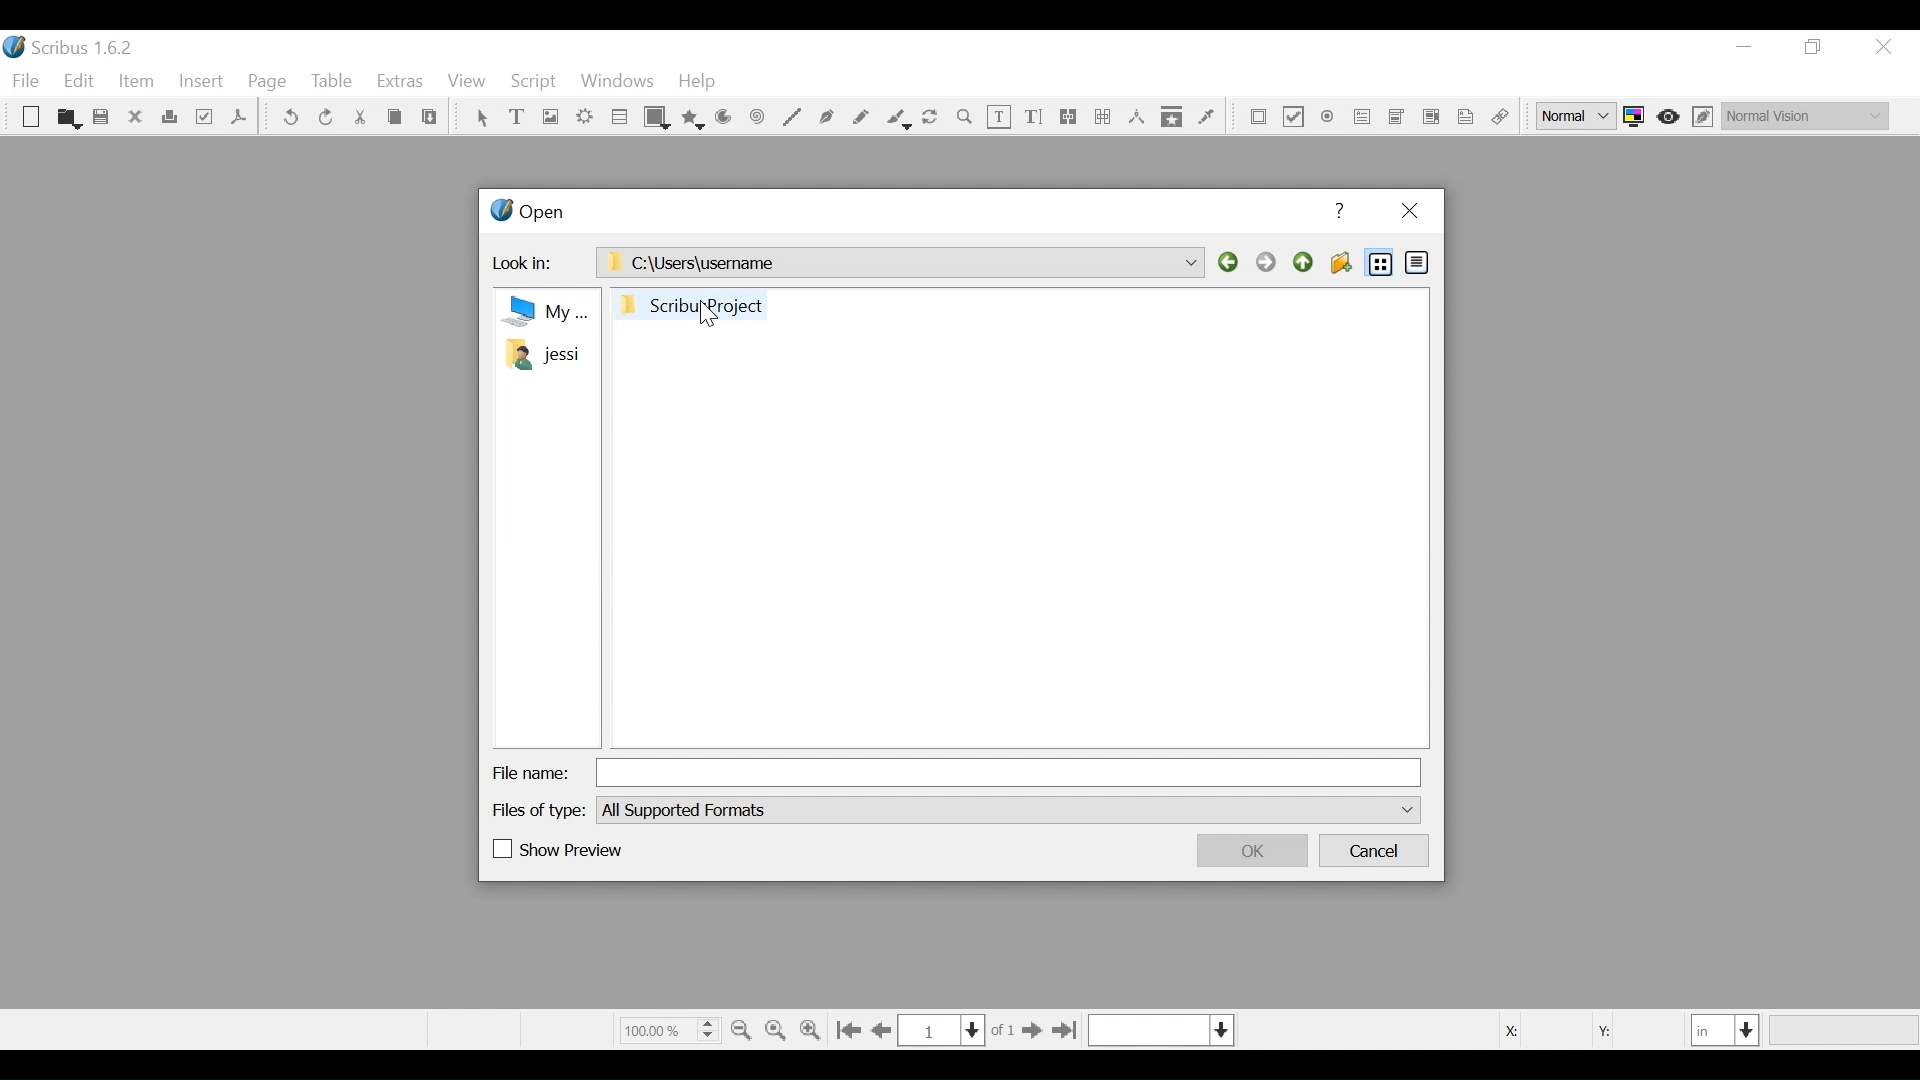 The width and height of the screenshot is (1920, 1080). Describe the element at coordinates (1744, 47) in the screenshot. I see `minimize` at that location.